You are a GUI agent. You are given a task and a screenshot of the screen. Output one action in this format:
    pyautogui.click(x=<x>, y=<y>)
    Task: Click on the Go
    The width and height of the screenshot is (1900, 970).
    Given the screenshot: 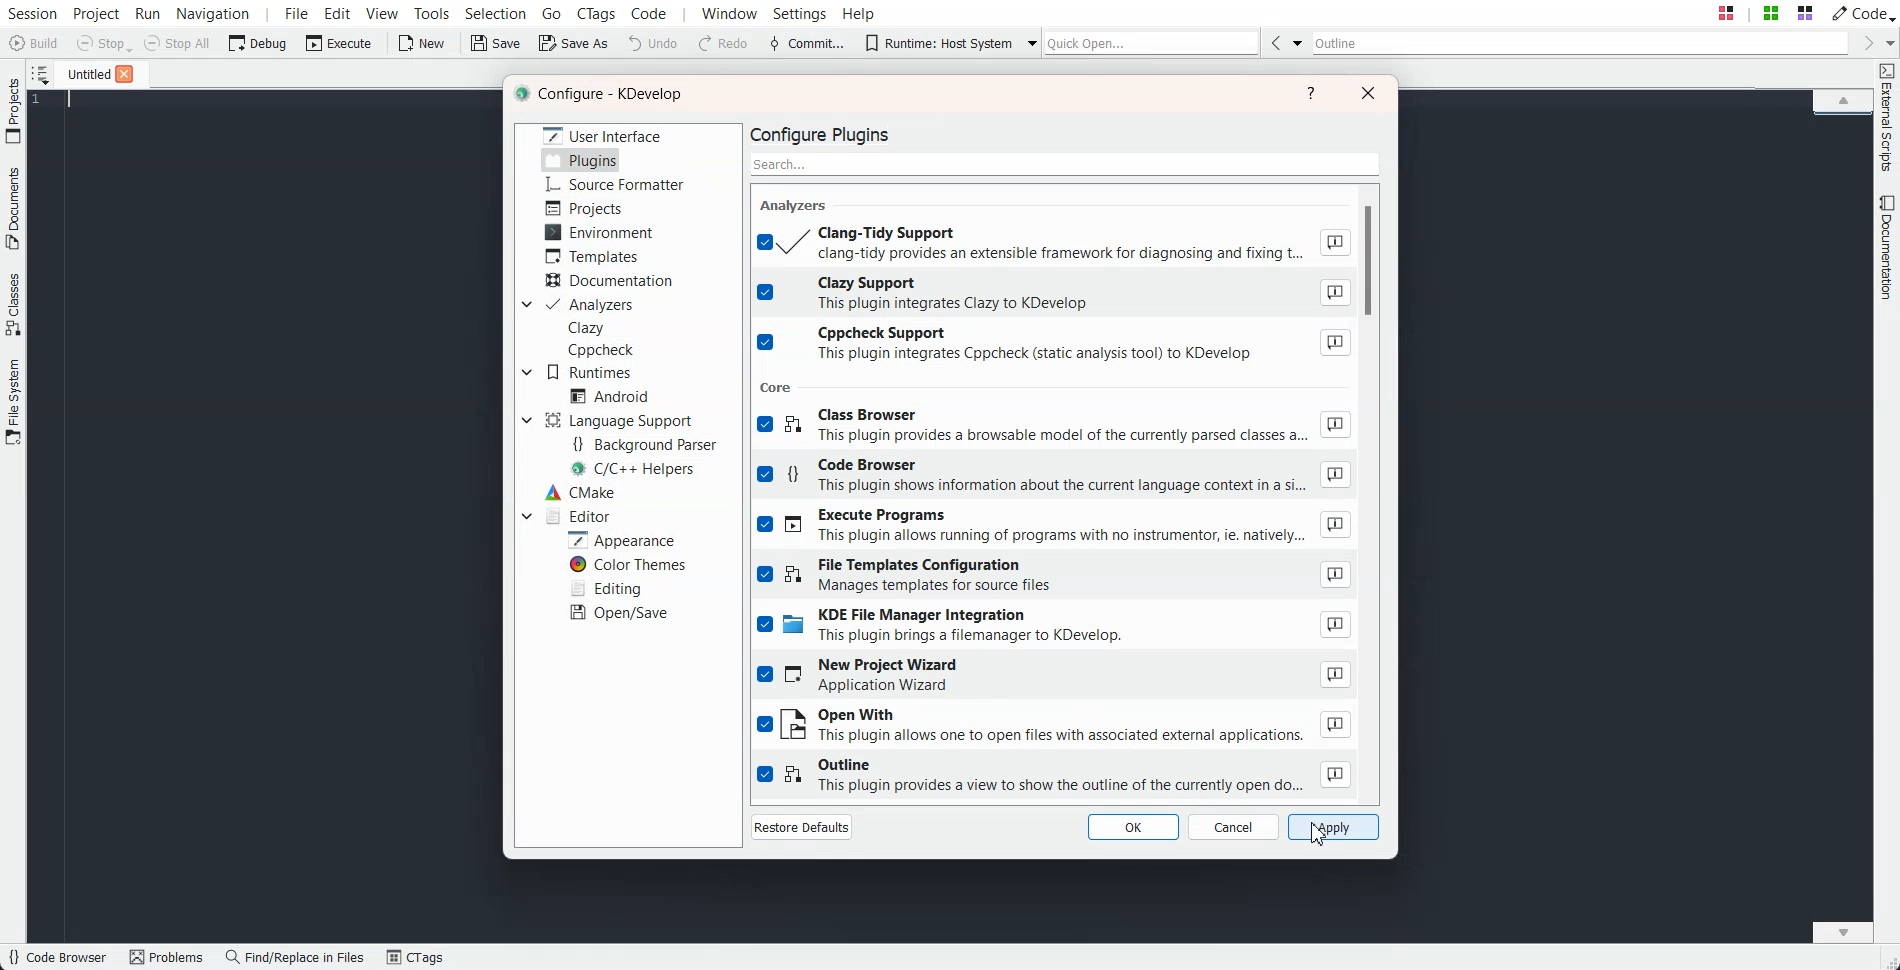 What is the action you would take?
    pyautogui.click(x=554, y=12)
    